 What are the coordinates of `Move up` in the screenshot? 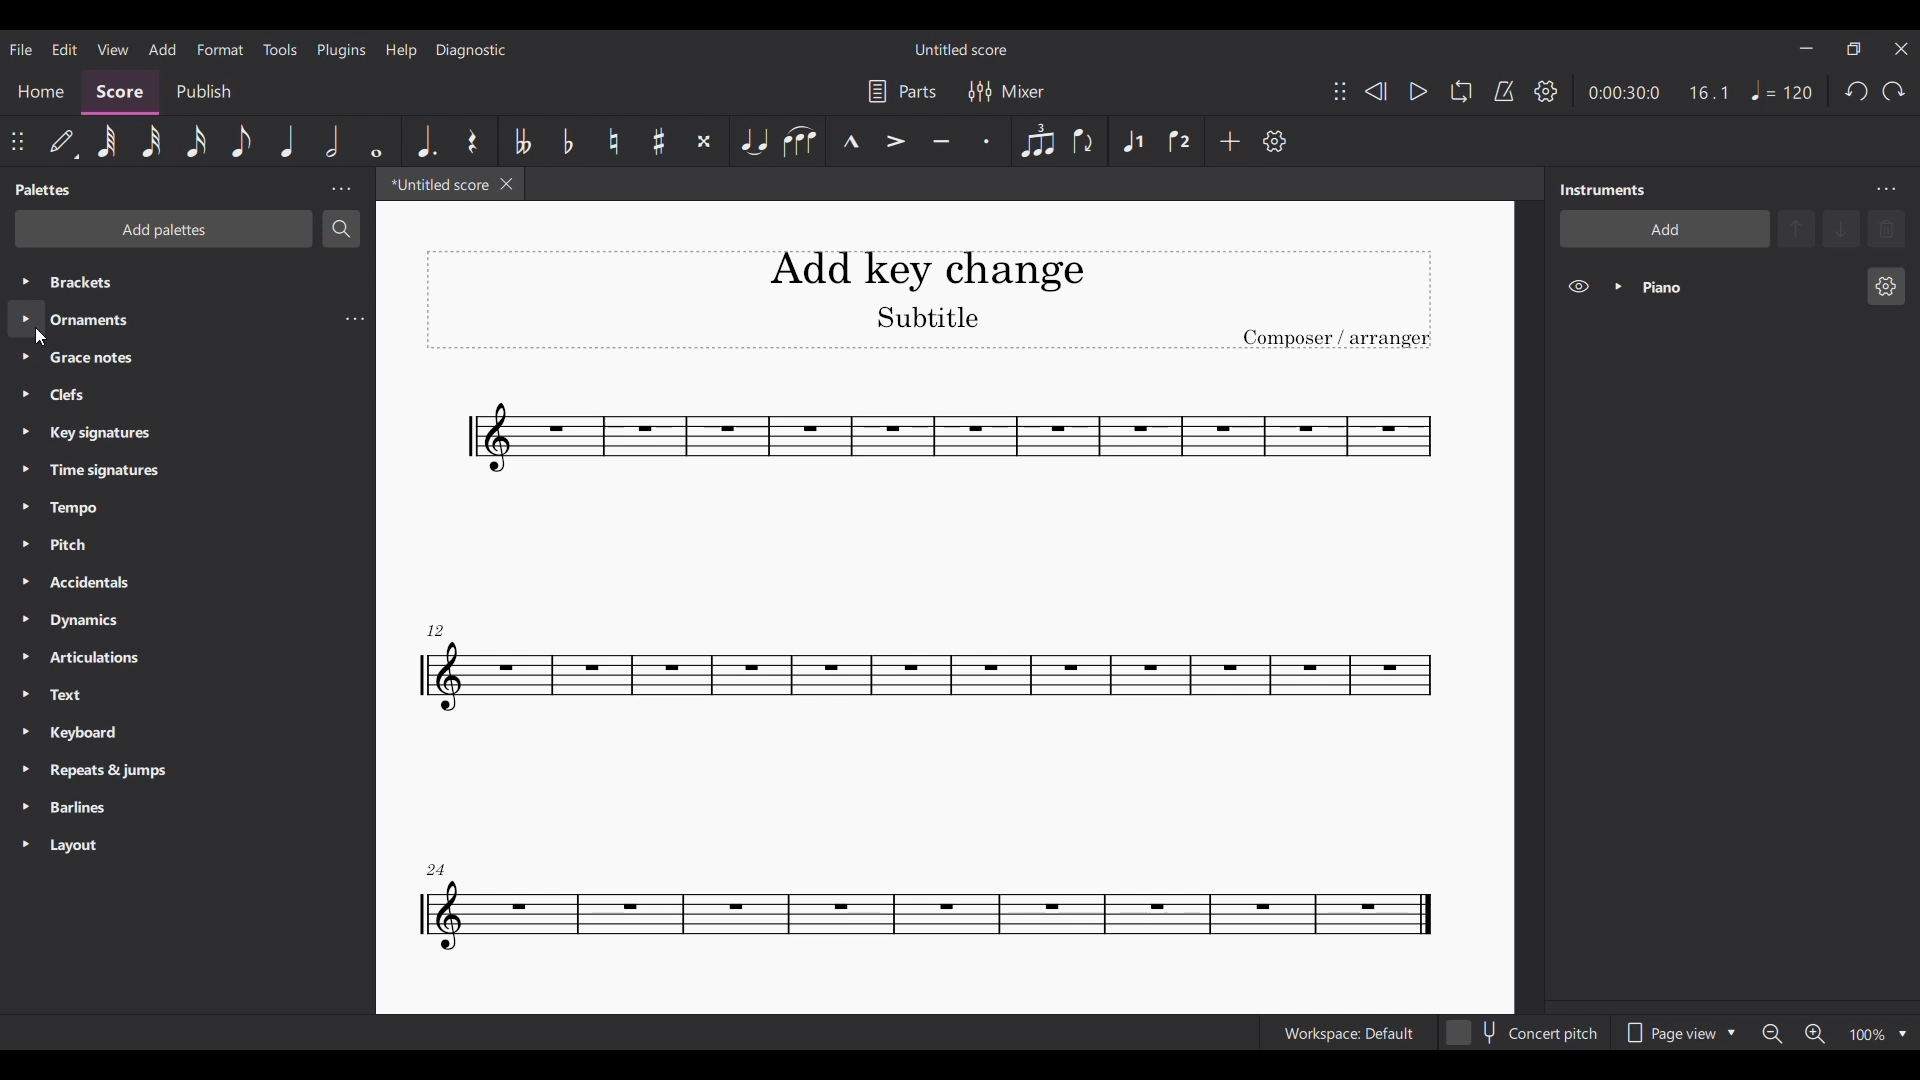 It's located at (1796, 229).